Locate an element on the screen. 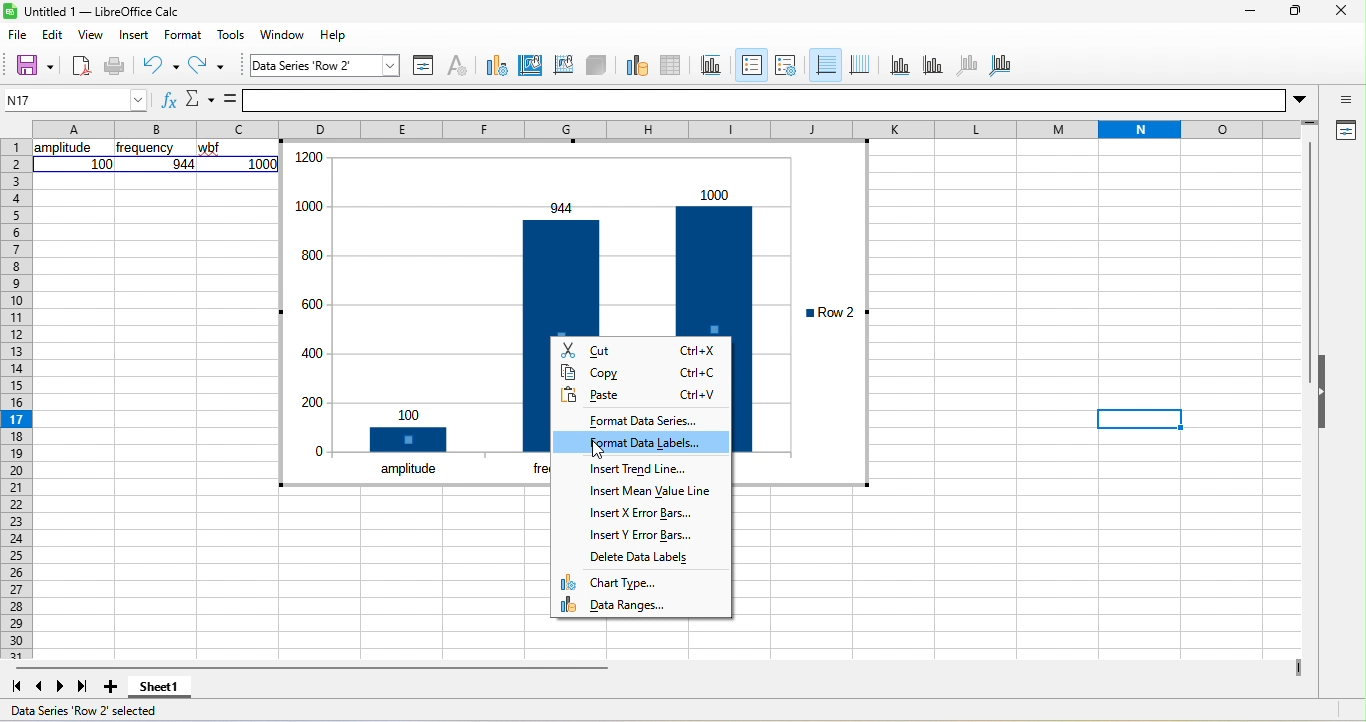  sheet 1 is located at coordinates (160, 691).